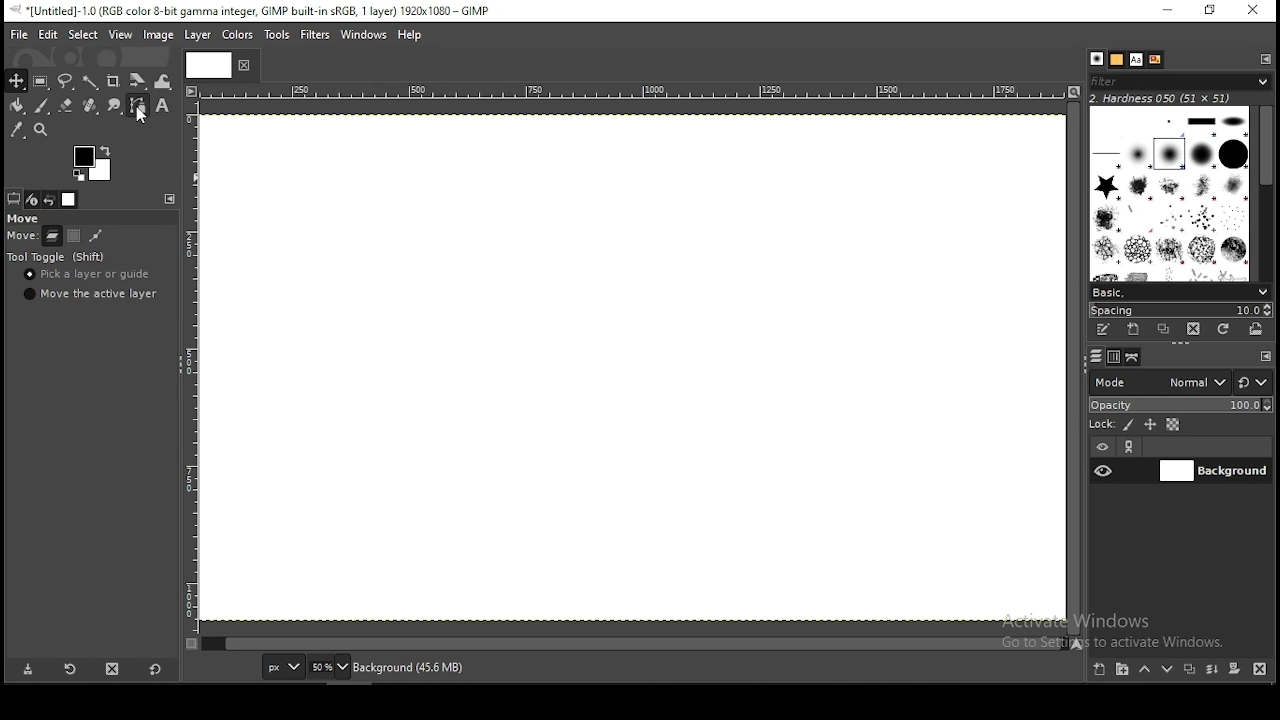  Describe the element at coordinates (244, 68) in the screenshot. I see `close` at that location.